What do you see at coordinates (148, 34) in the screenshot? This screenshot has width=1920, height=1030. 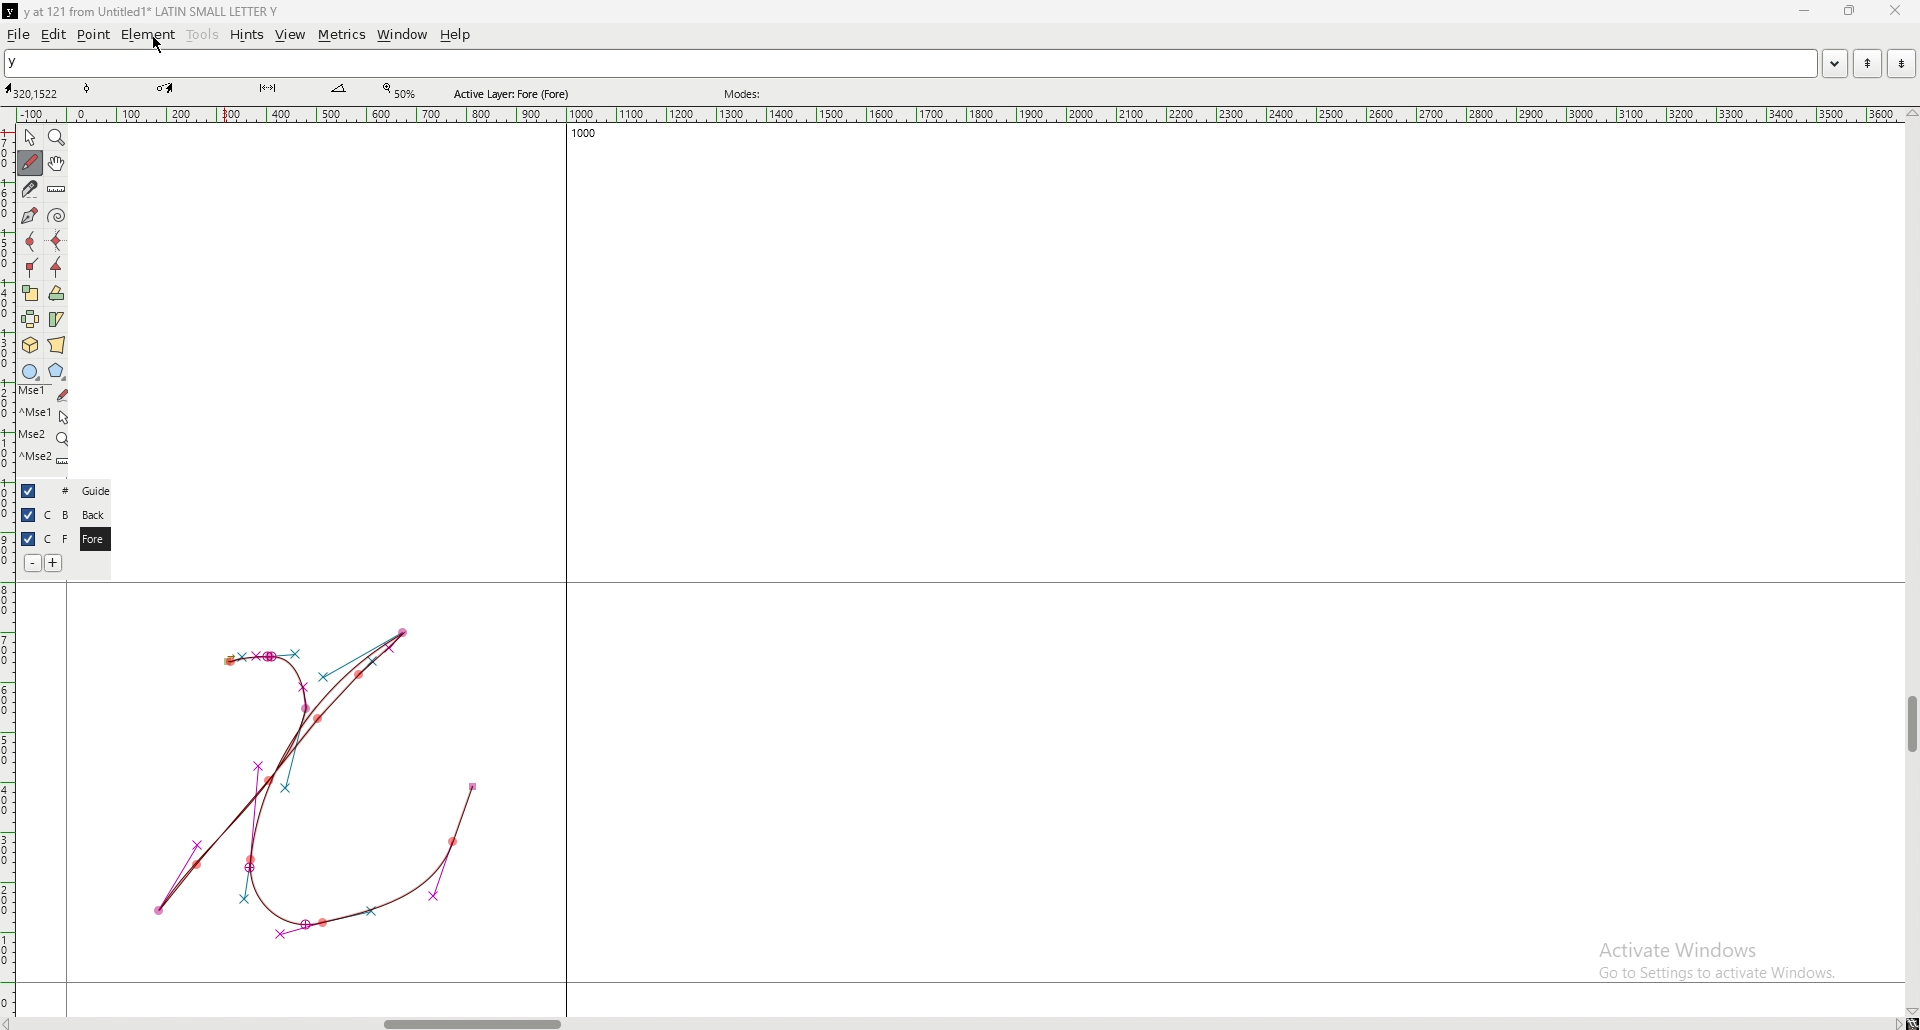 I see `element` at bounding box center [148, 34].